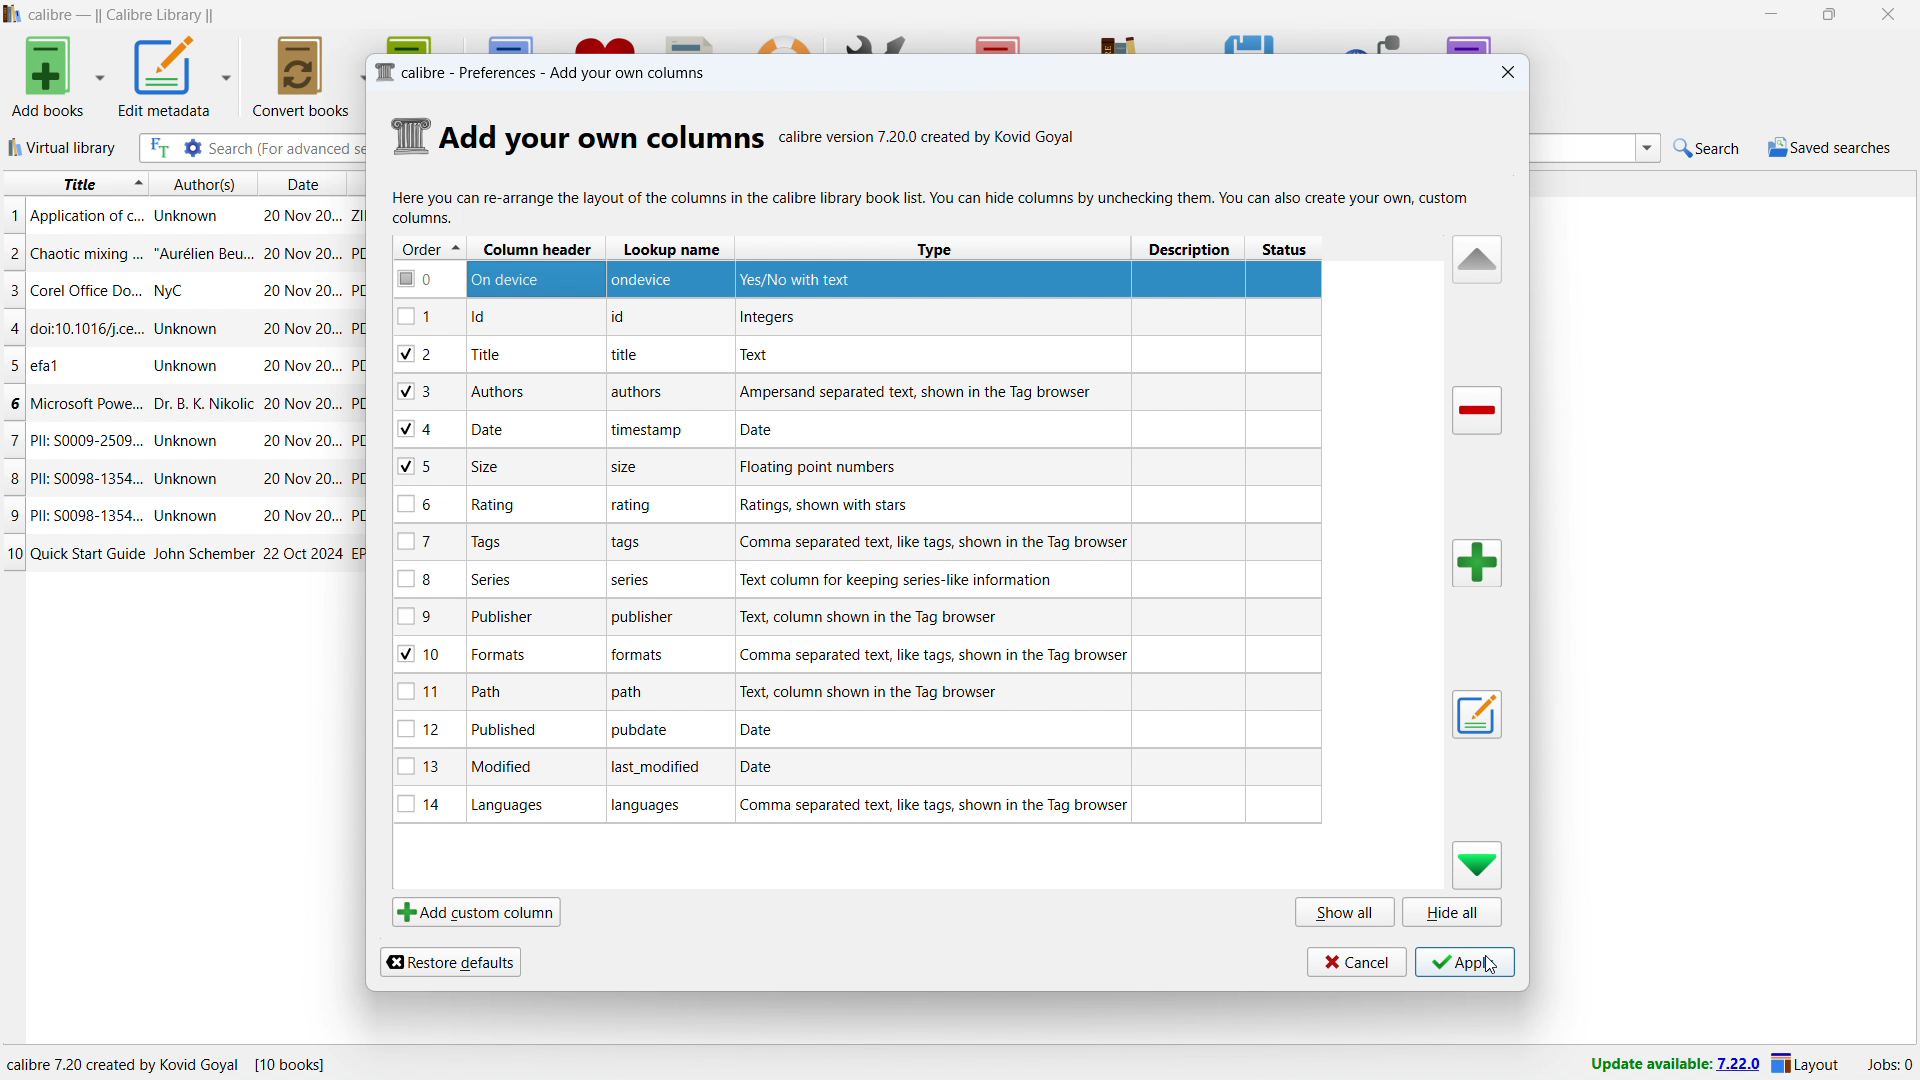 The width and height of the screenshot is (1920, 1080). Describe the element at coordinates (633, 507) in the screenshot. I see `rating` at that location.